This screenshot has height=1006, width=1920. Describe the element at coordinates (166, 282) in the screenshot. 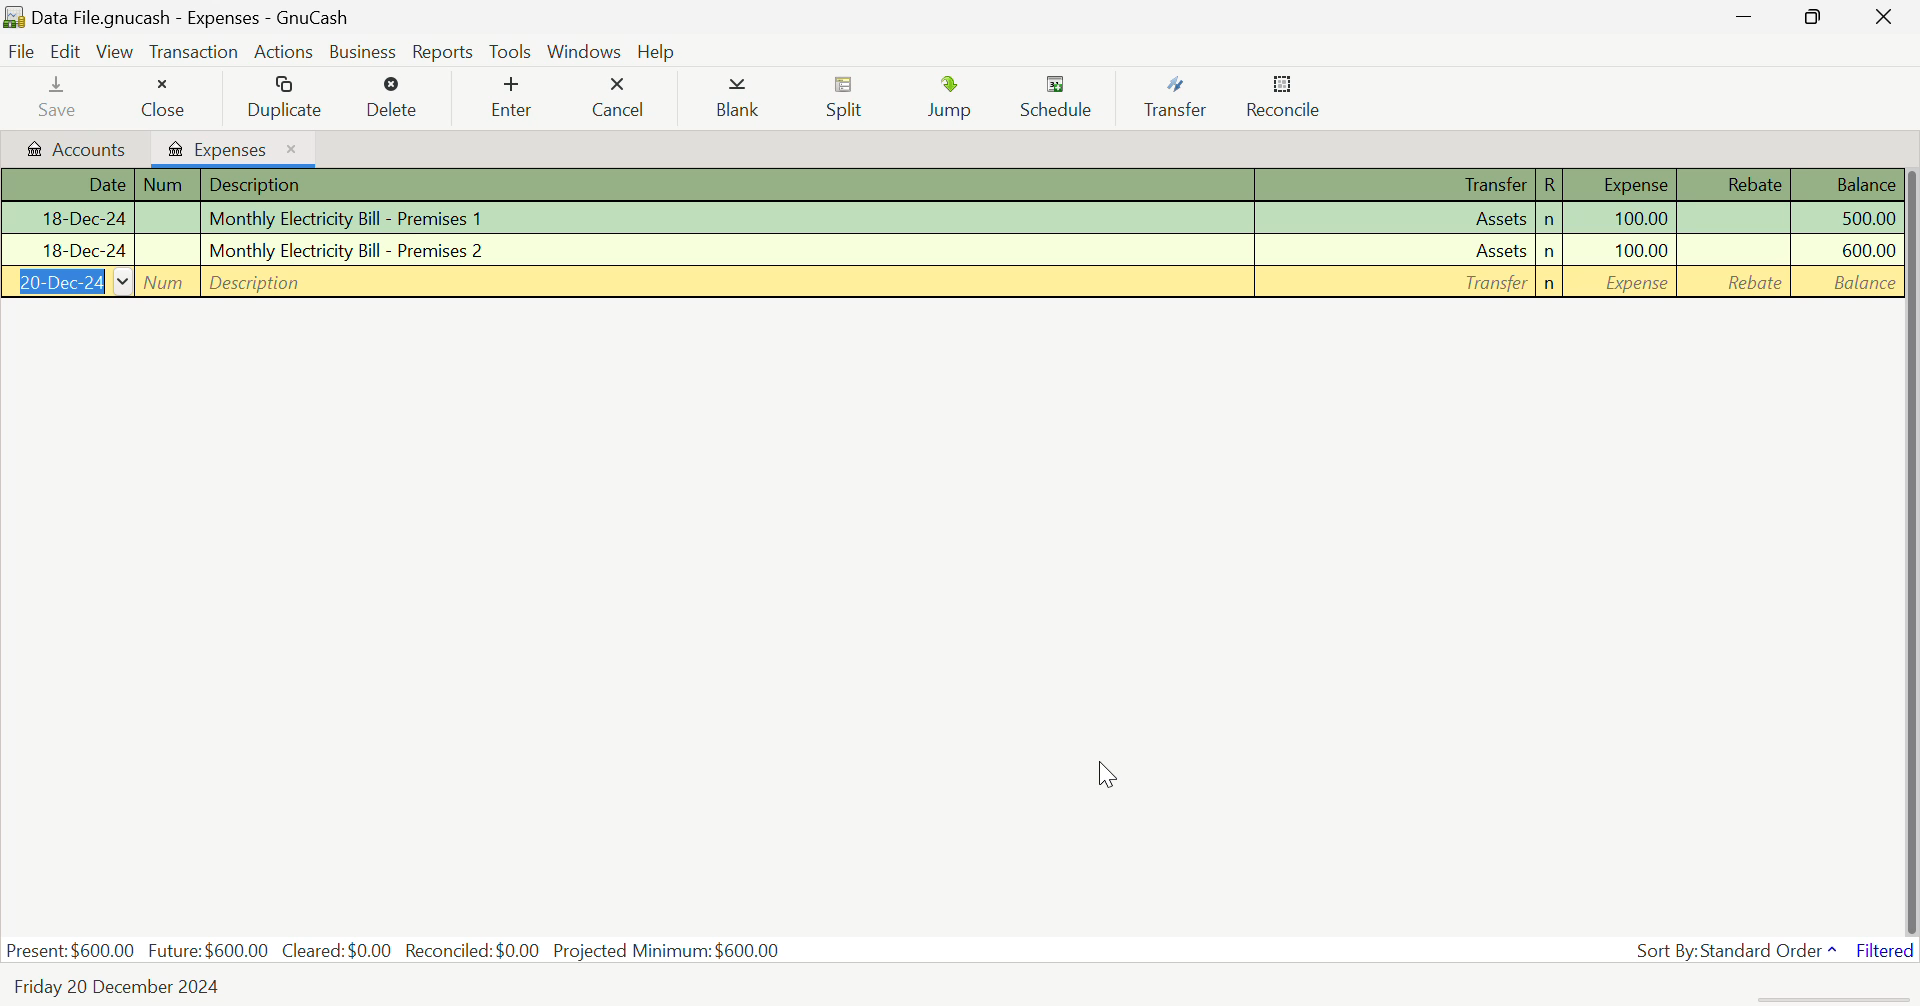

I see `Num` at that location.